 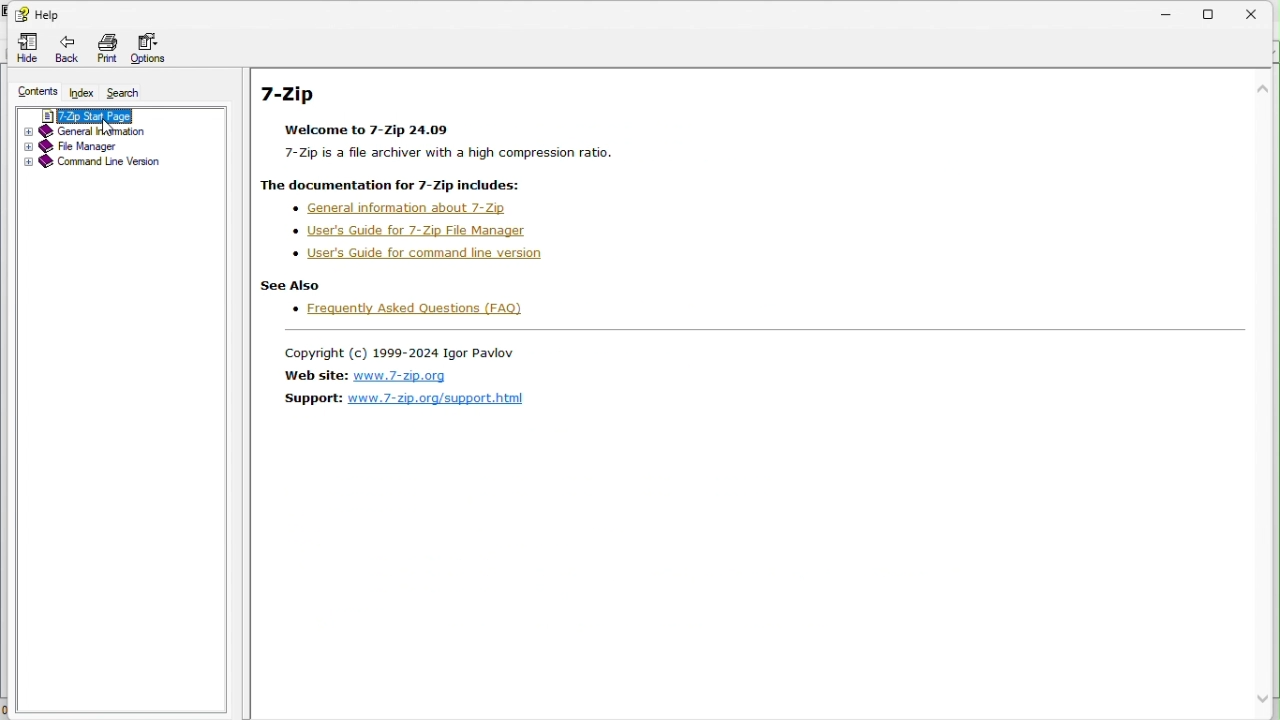 I want to click on Users guide for 7 zip command line version, so click(x=423, y=256).